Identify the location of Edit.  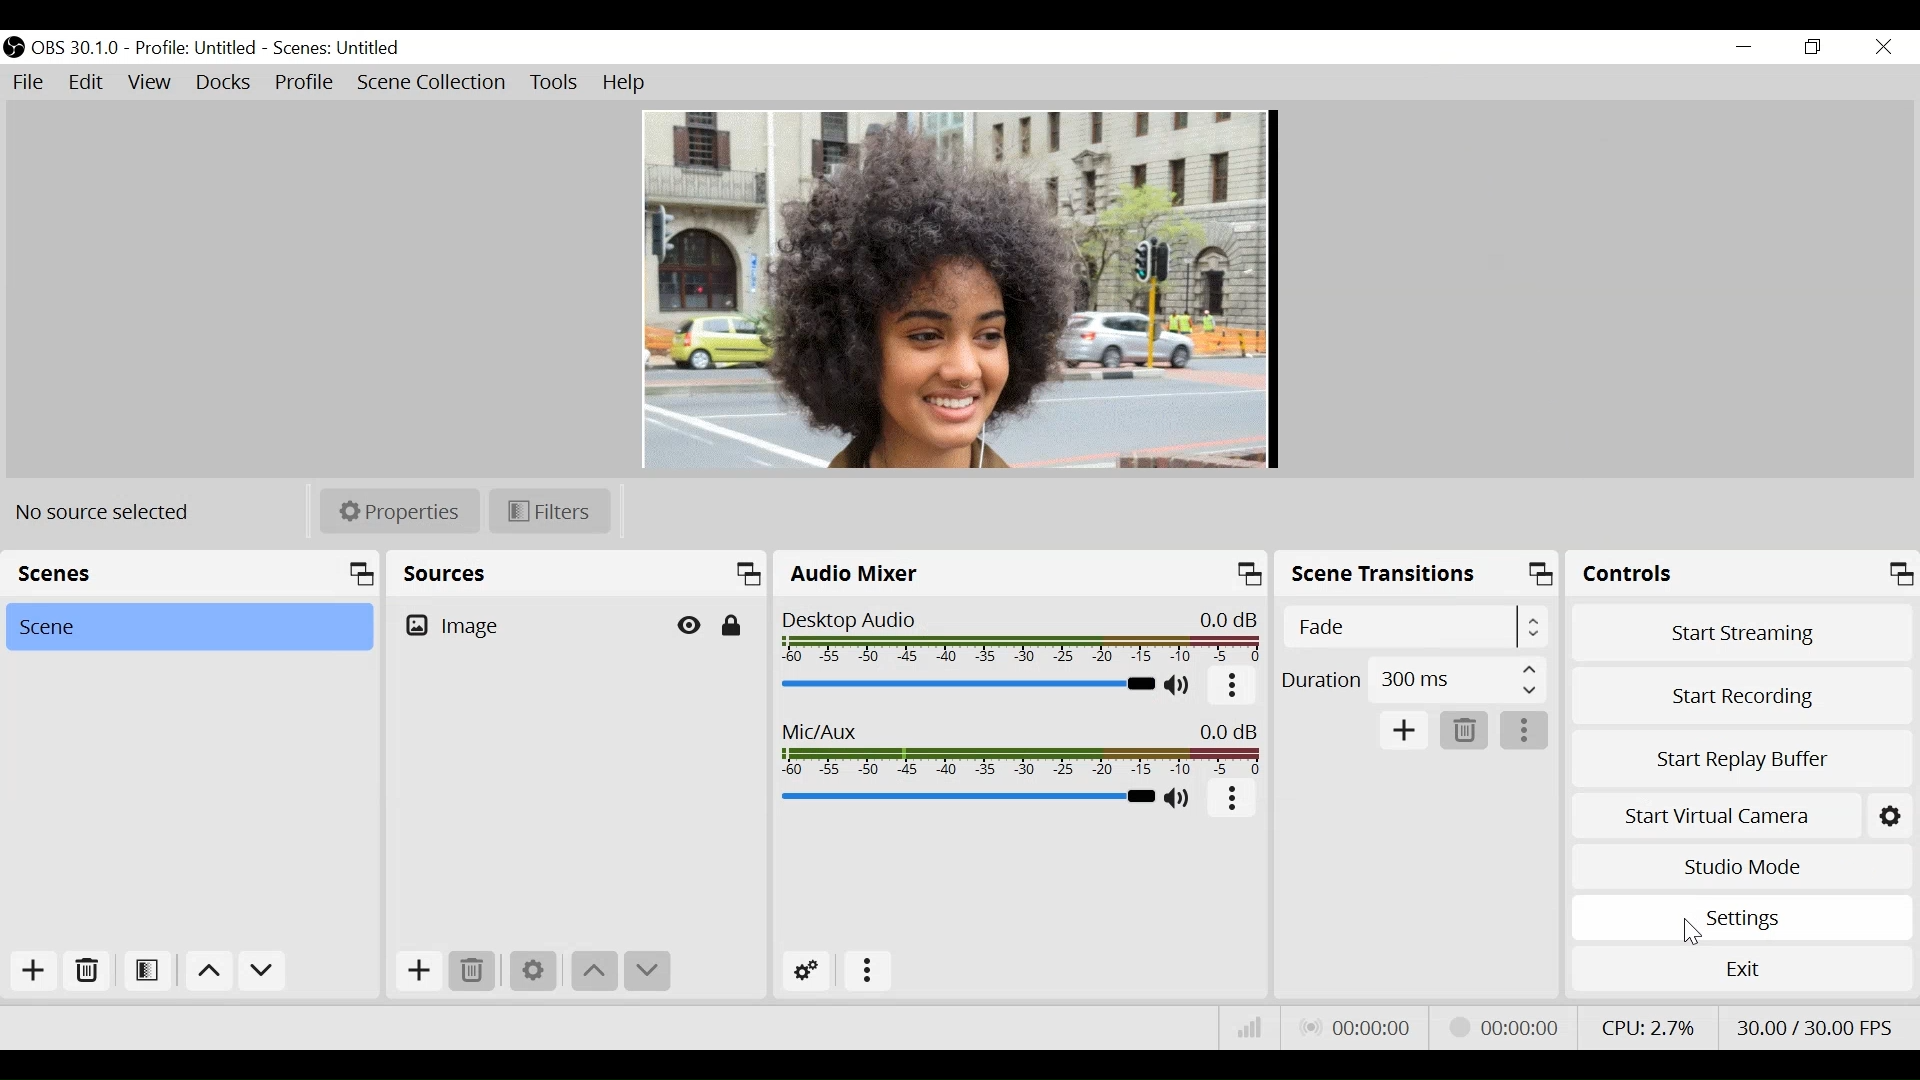
(87, 83).